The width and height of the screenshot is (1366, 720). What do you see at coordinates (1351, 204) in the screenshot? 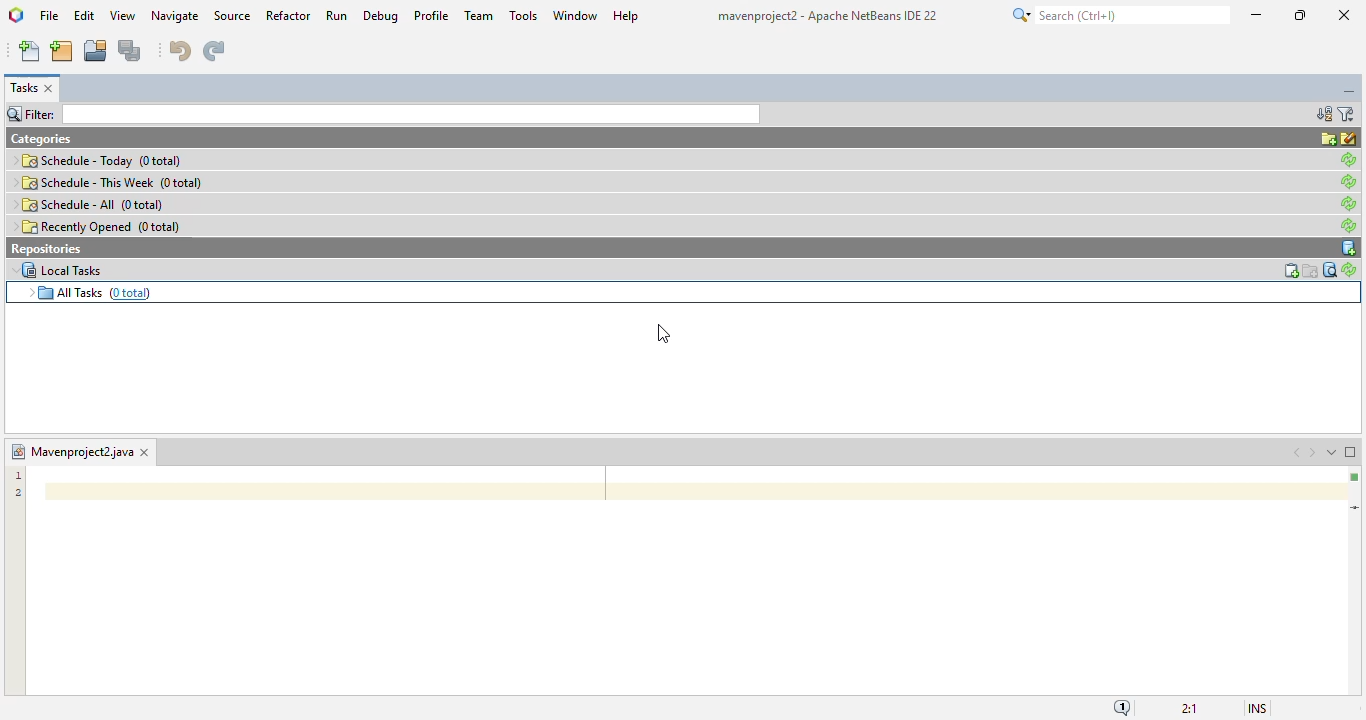
I see `refresh` at bounding box center [1351, 204].